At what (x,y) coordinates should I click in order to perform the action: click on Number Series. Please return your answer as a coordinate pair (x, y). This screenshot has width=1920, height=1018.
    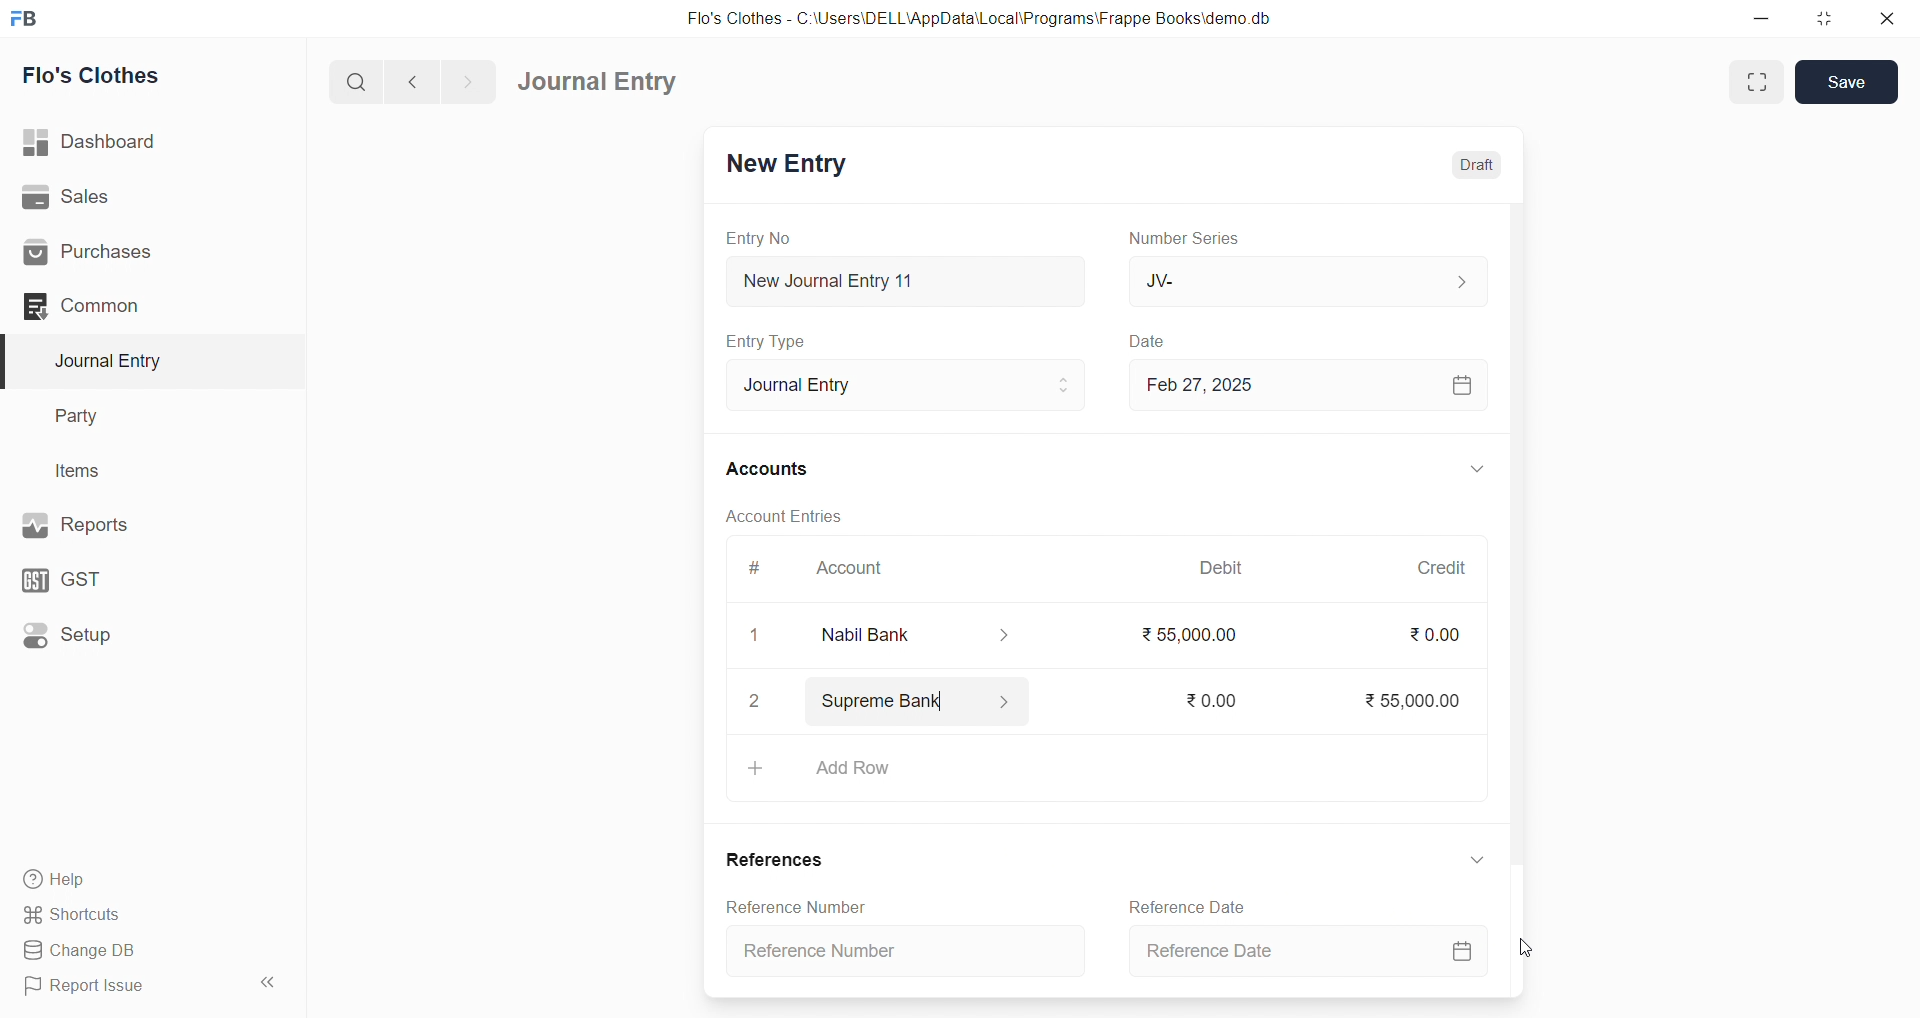
    Looking at the image, I should click on (1193, 239).